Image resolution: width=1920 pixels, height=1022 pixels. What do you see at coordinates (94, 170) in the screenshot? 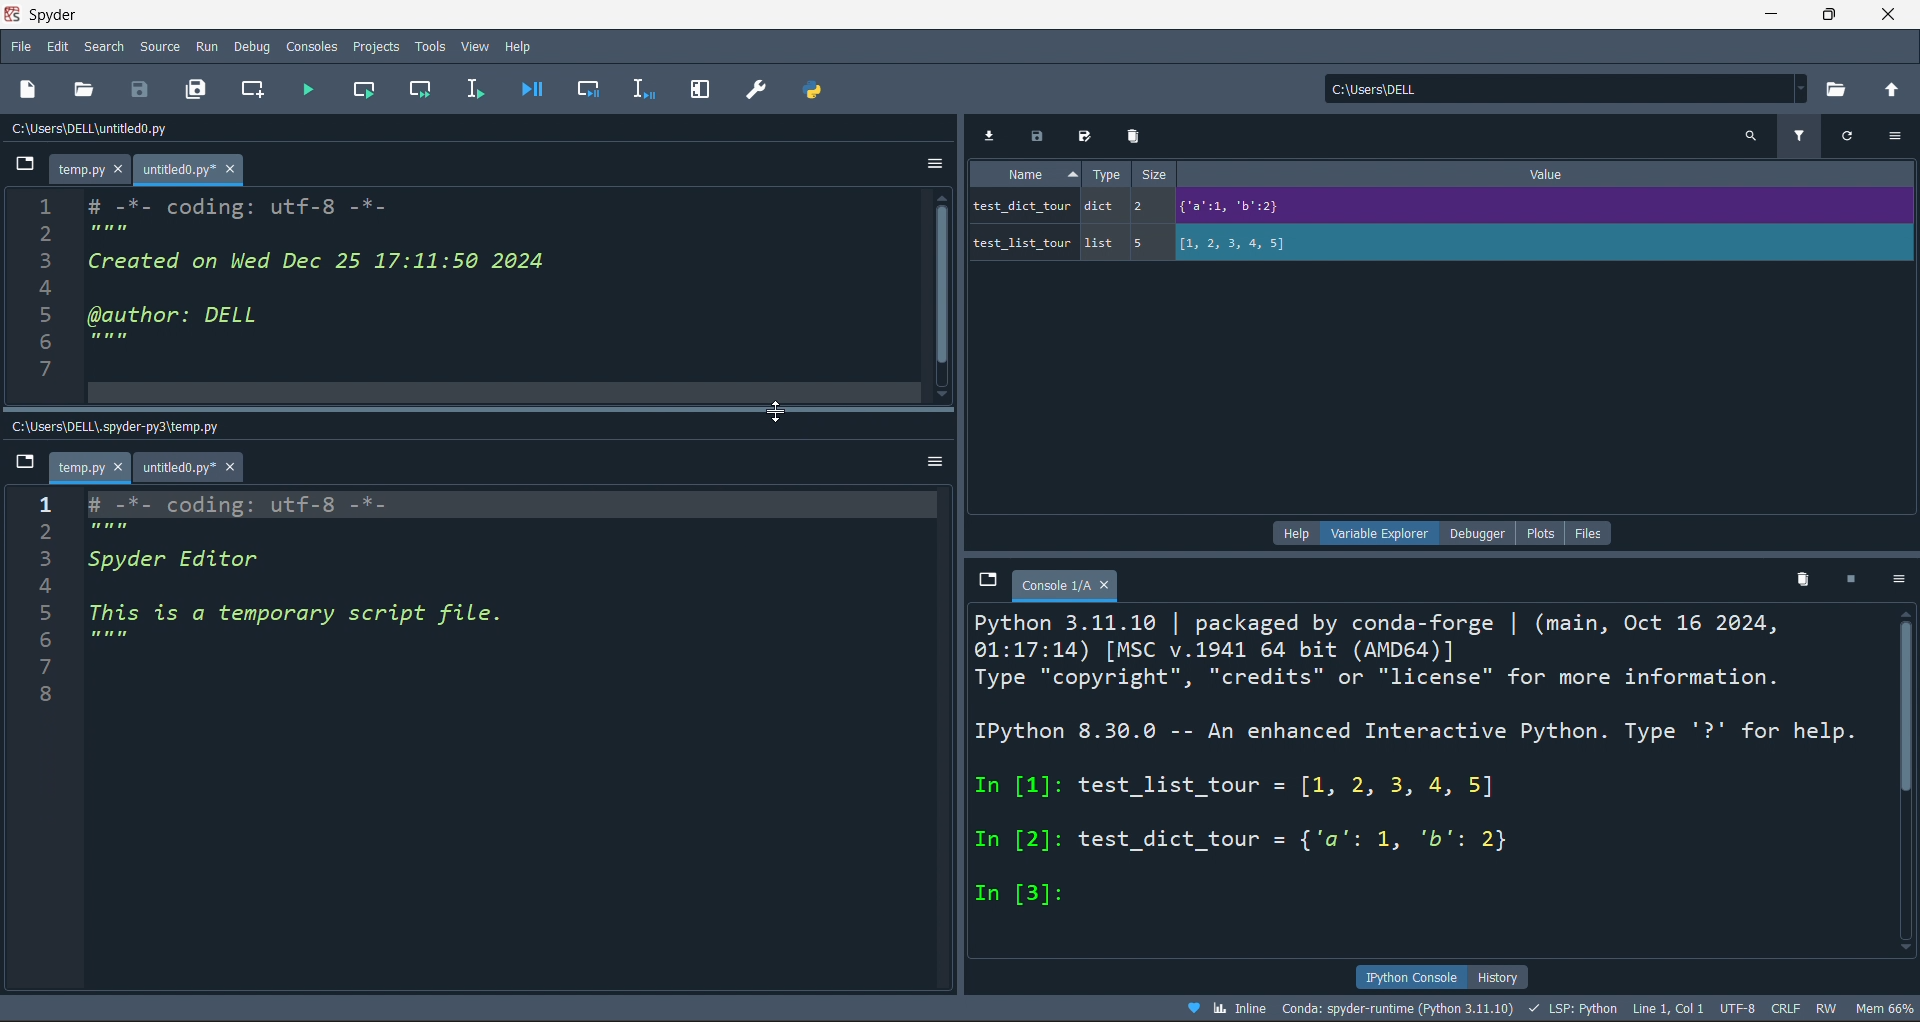
I see `temp.py` at bounding box center [94, 170].